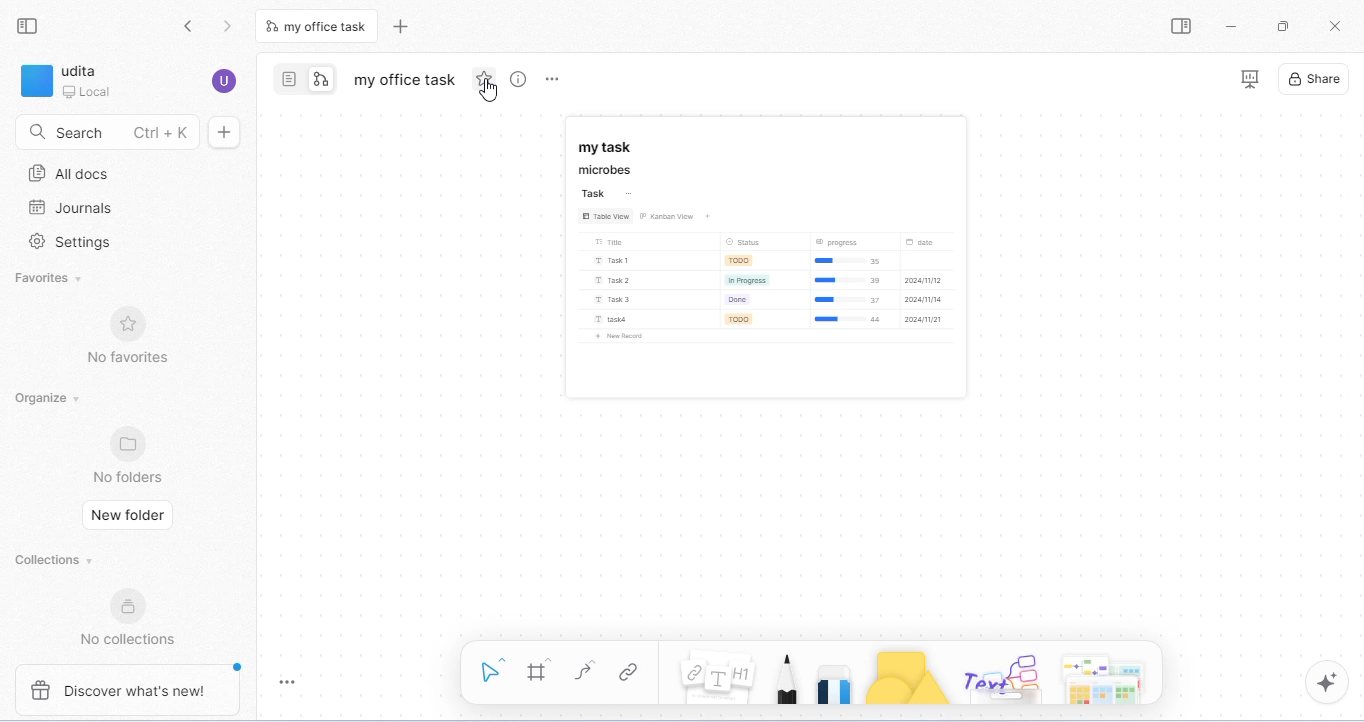  What do you see at coordinates (634, 674) in the screenshot?
I see `link` at bounding box center [634, 674].